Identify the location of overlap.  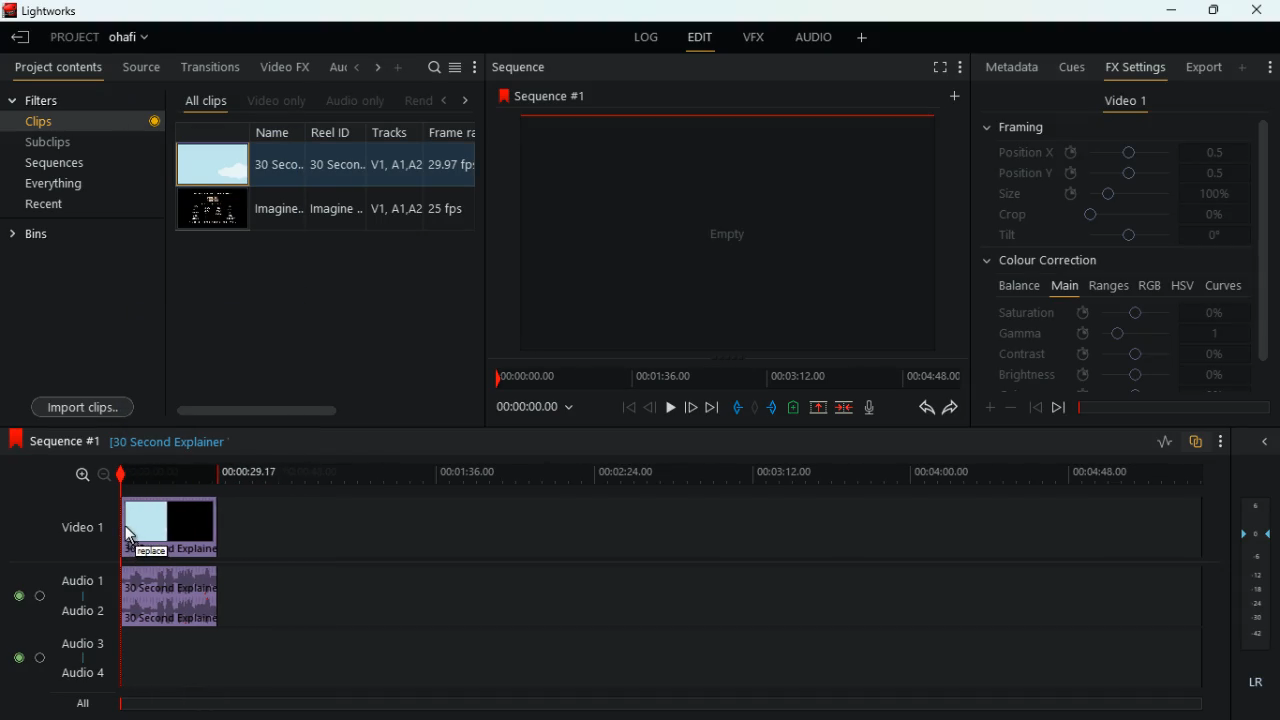
(1194, 444).